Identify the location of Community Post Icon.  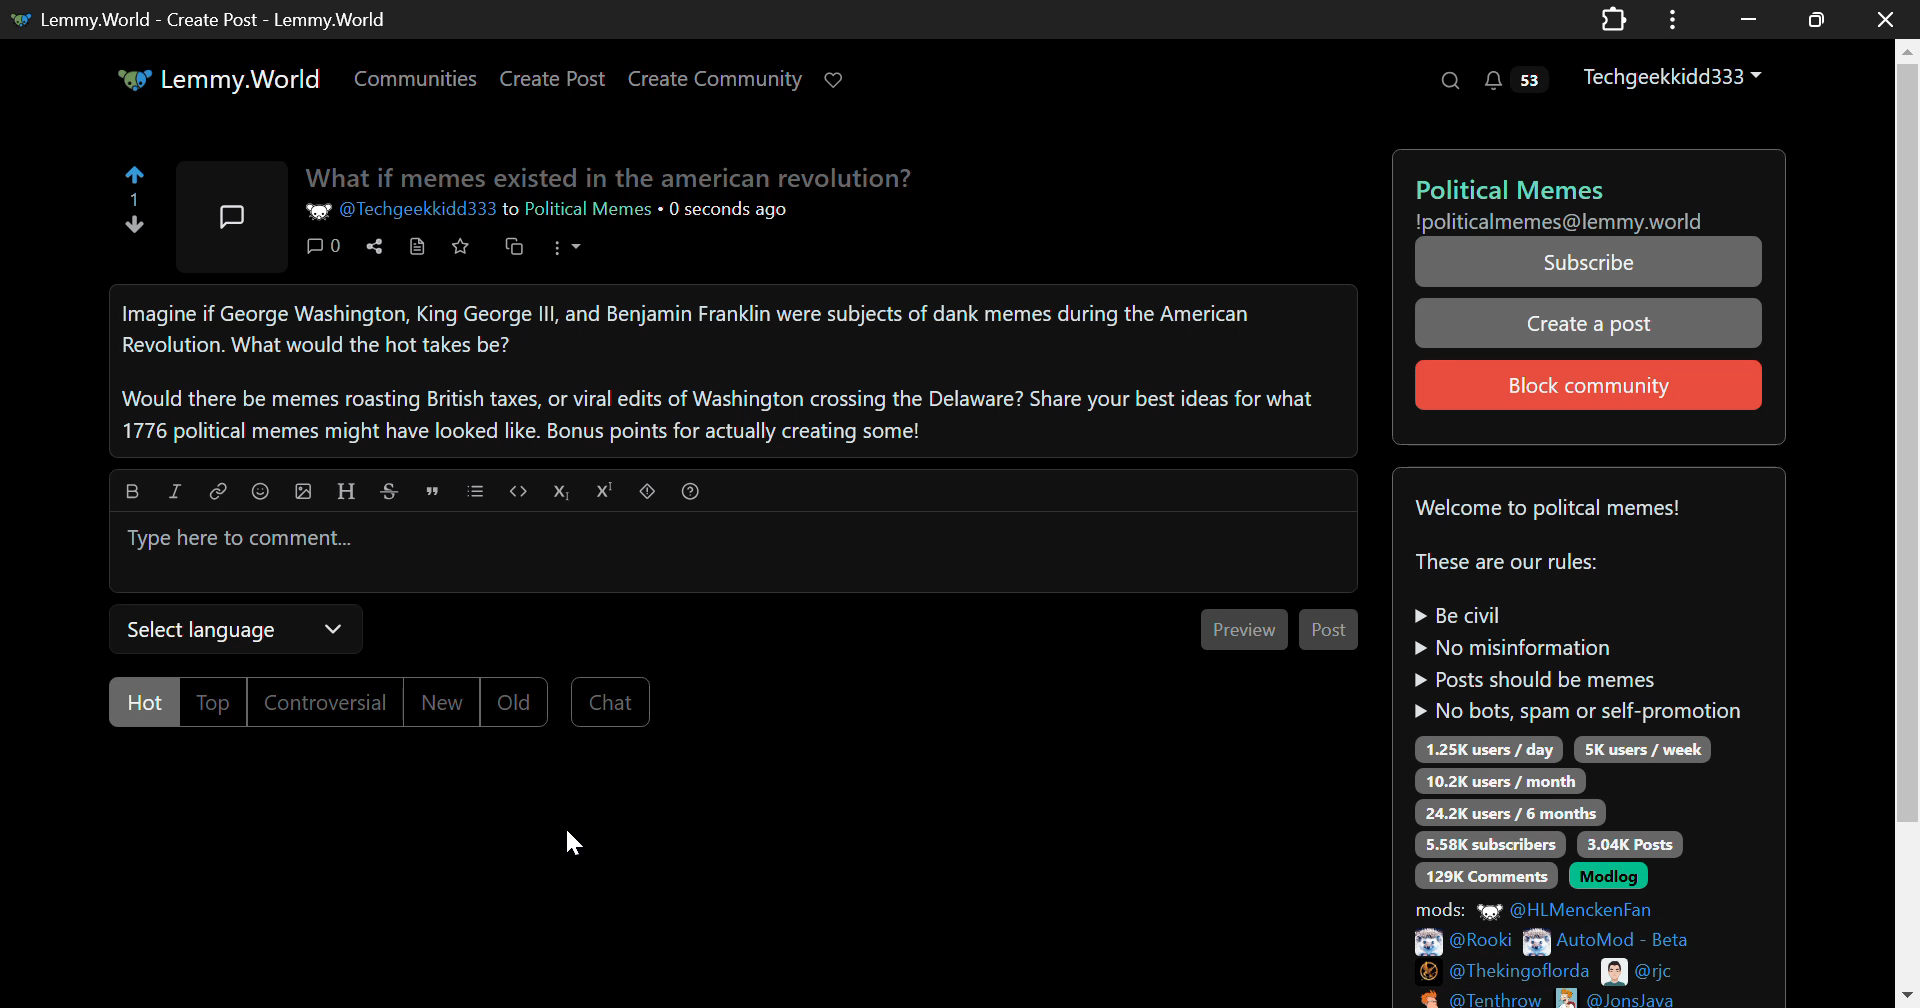
(228, 217).